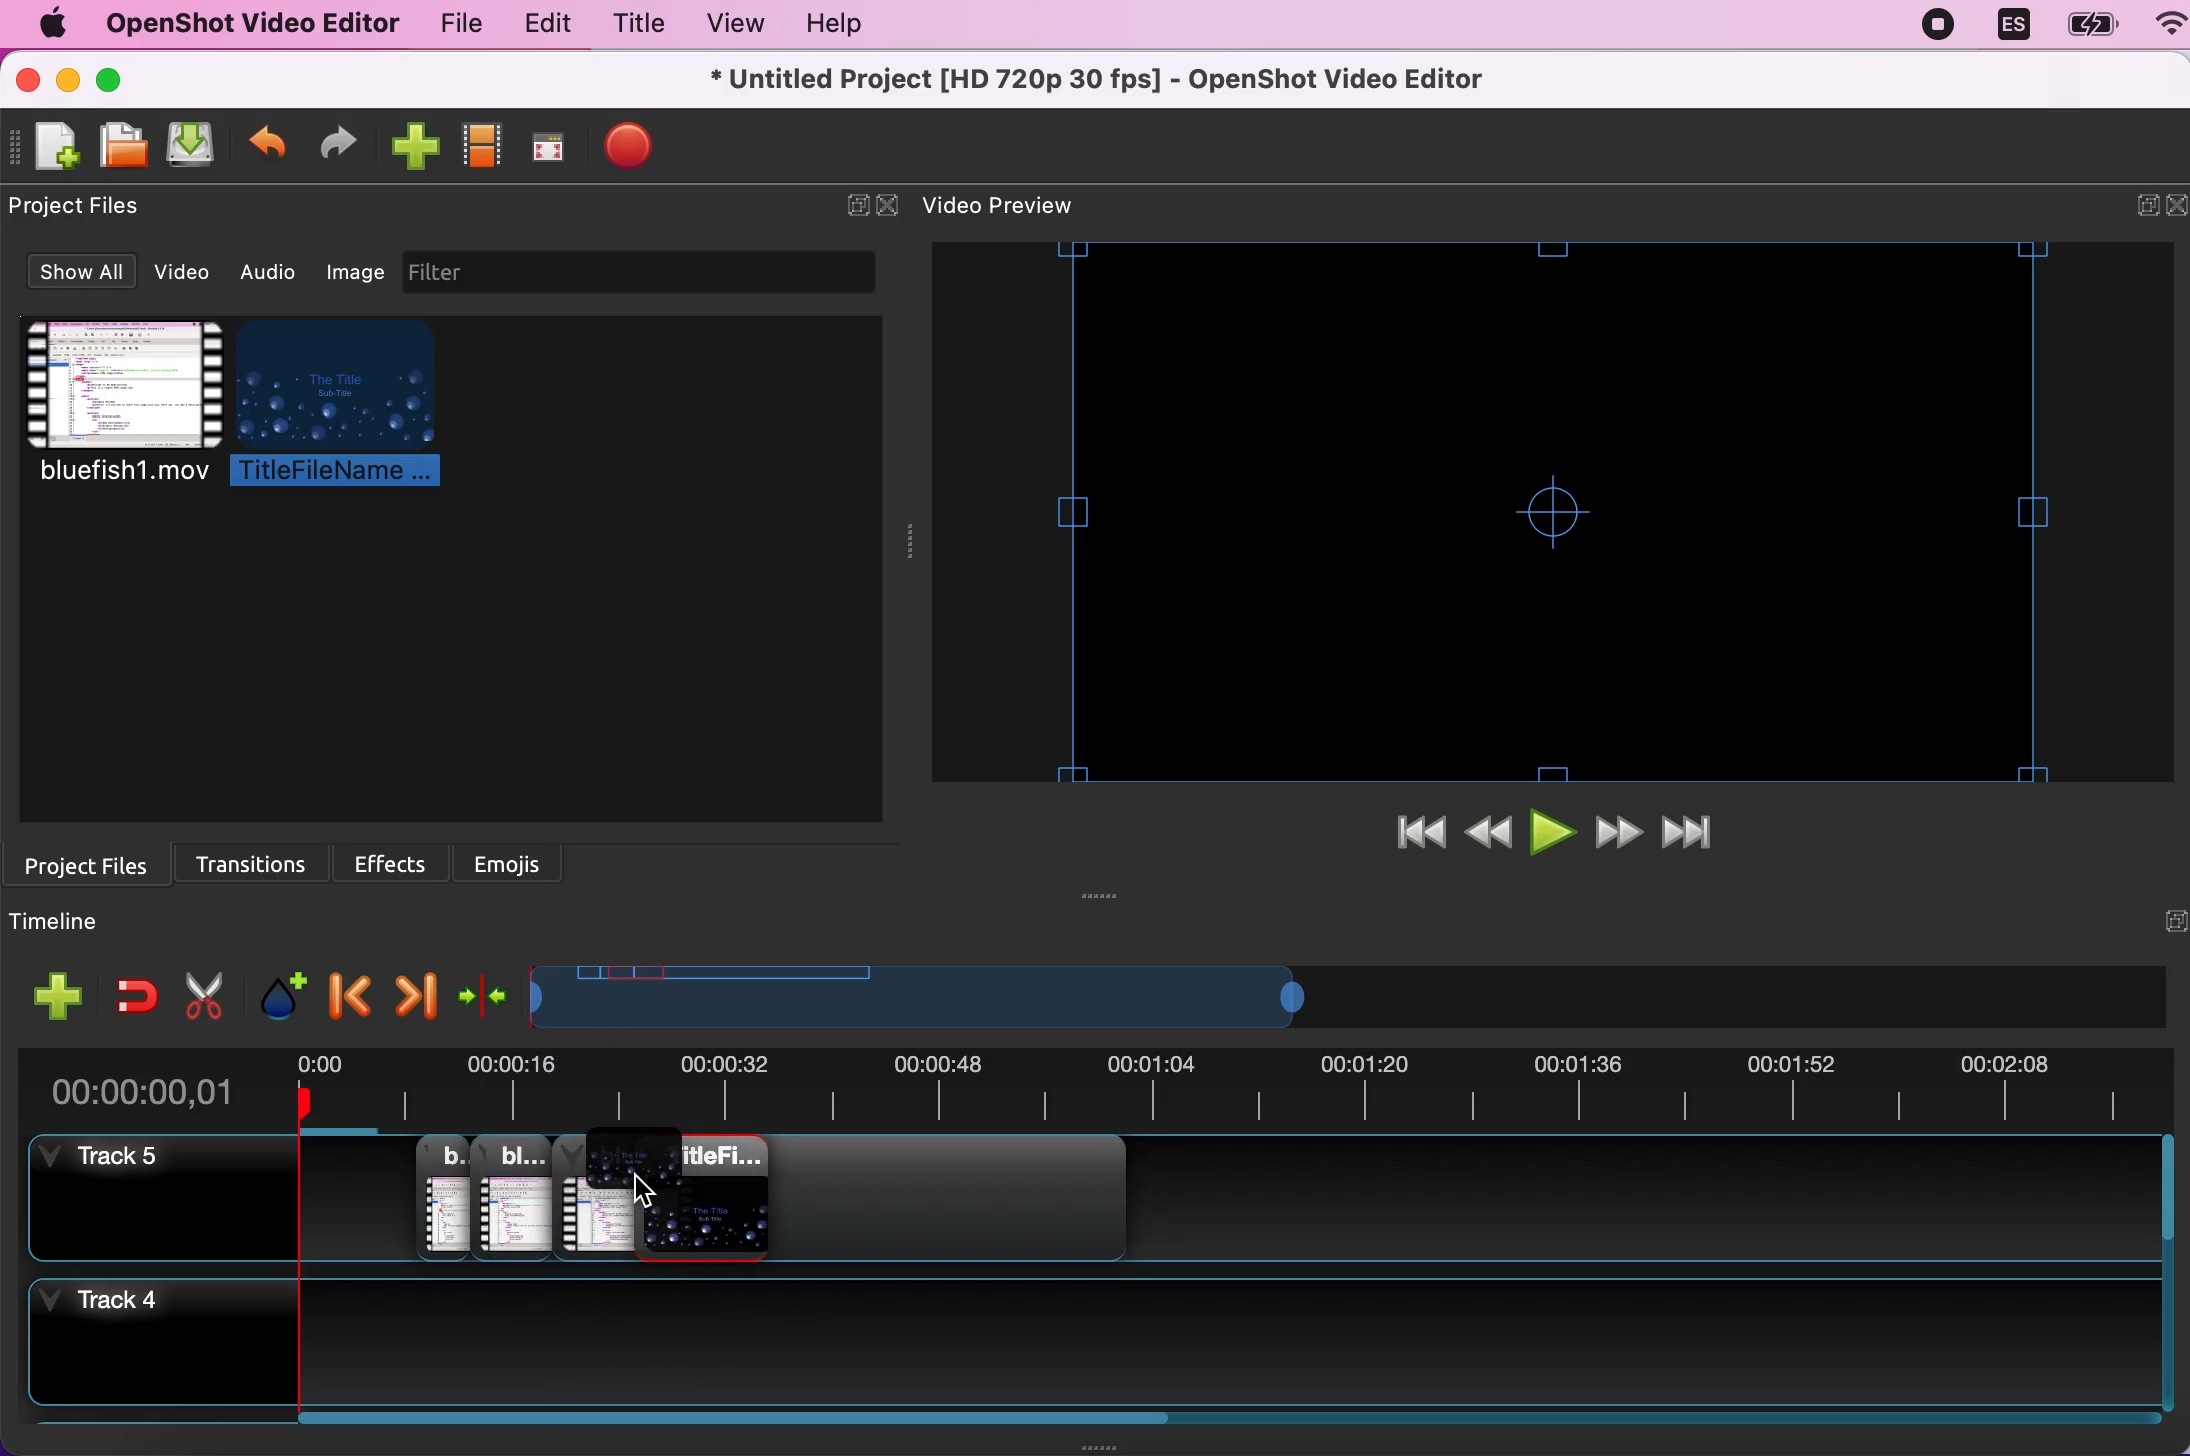  I want to click on track 5, so click(1241, 1200).